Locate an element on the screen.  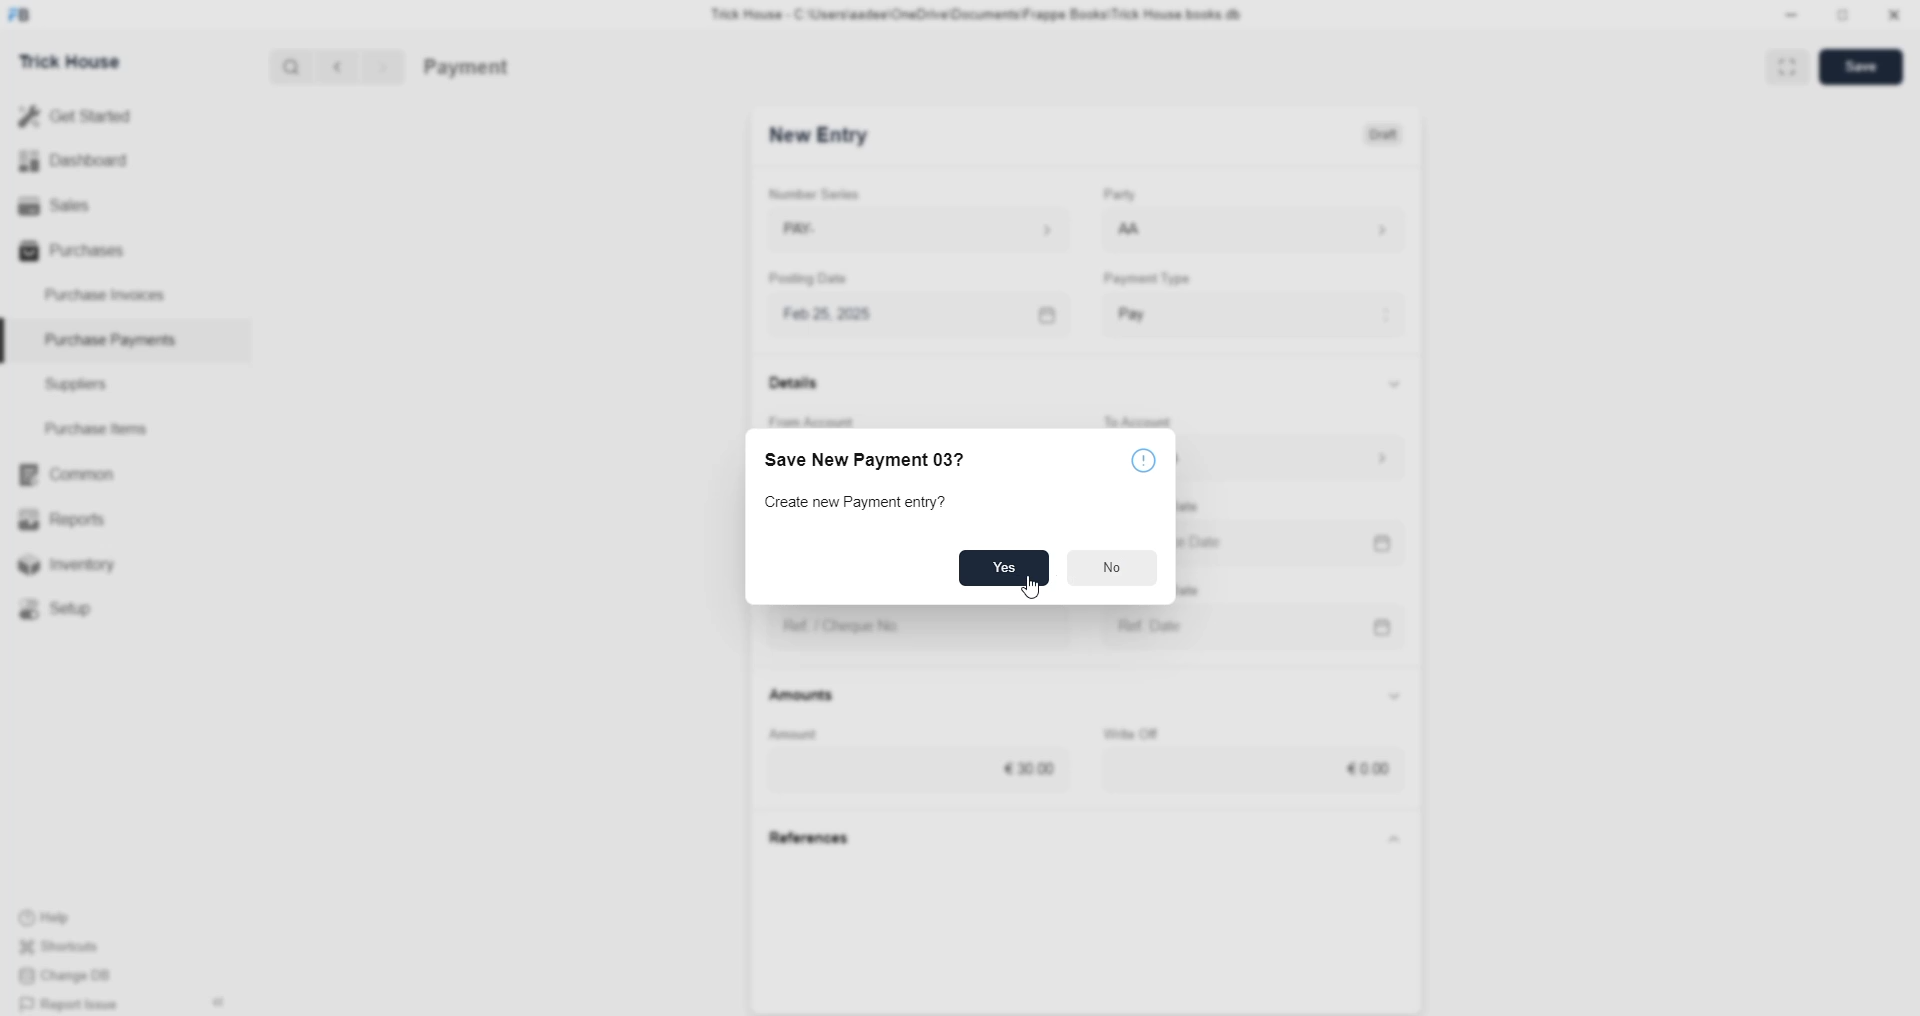
€0.00 is located at coordinates (1362, 770).